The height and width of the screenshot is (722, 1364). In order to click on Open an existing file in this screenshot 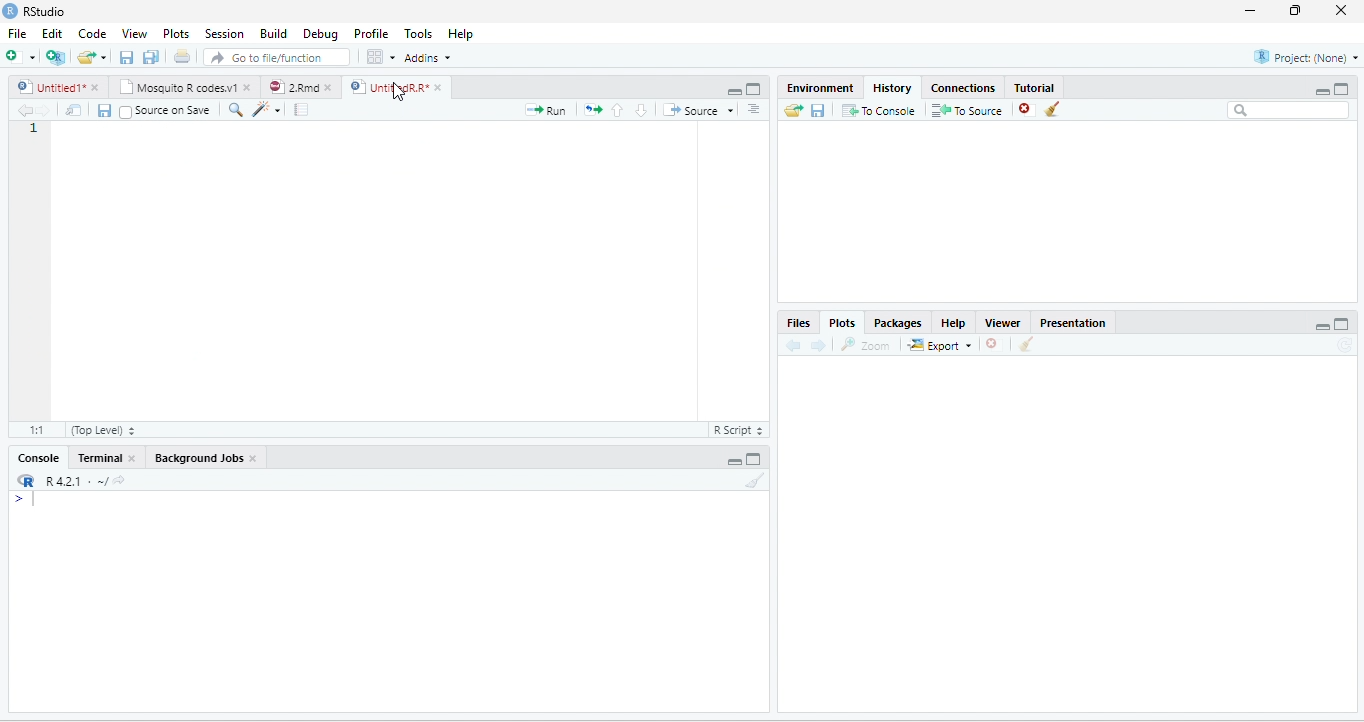, I will do `click(86, 57)`.